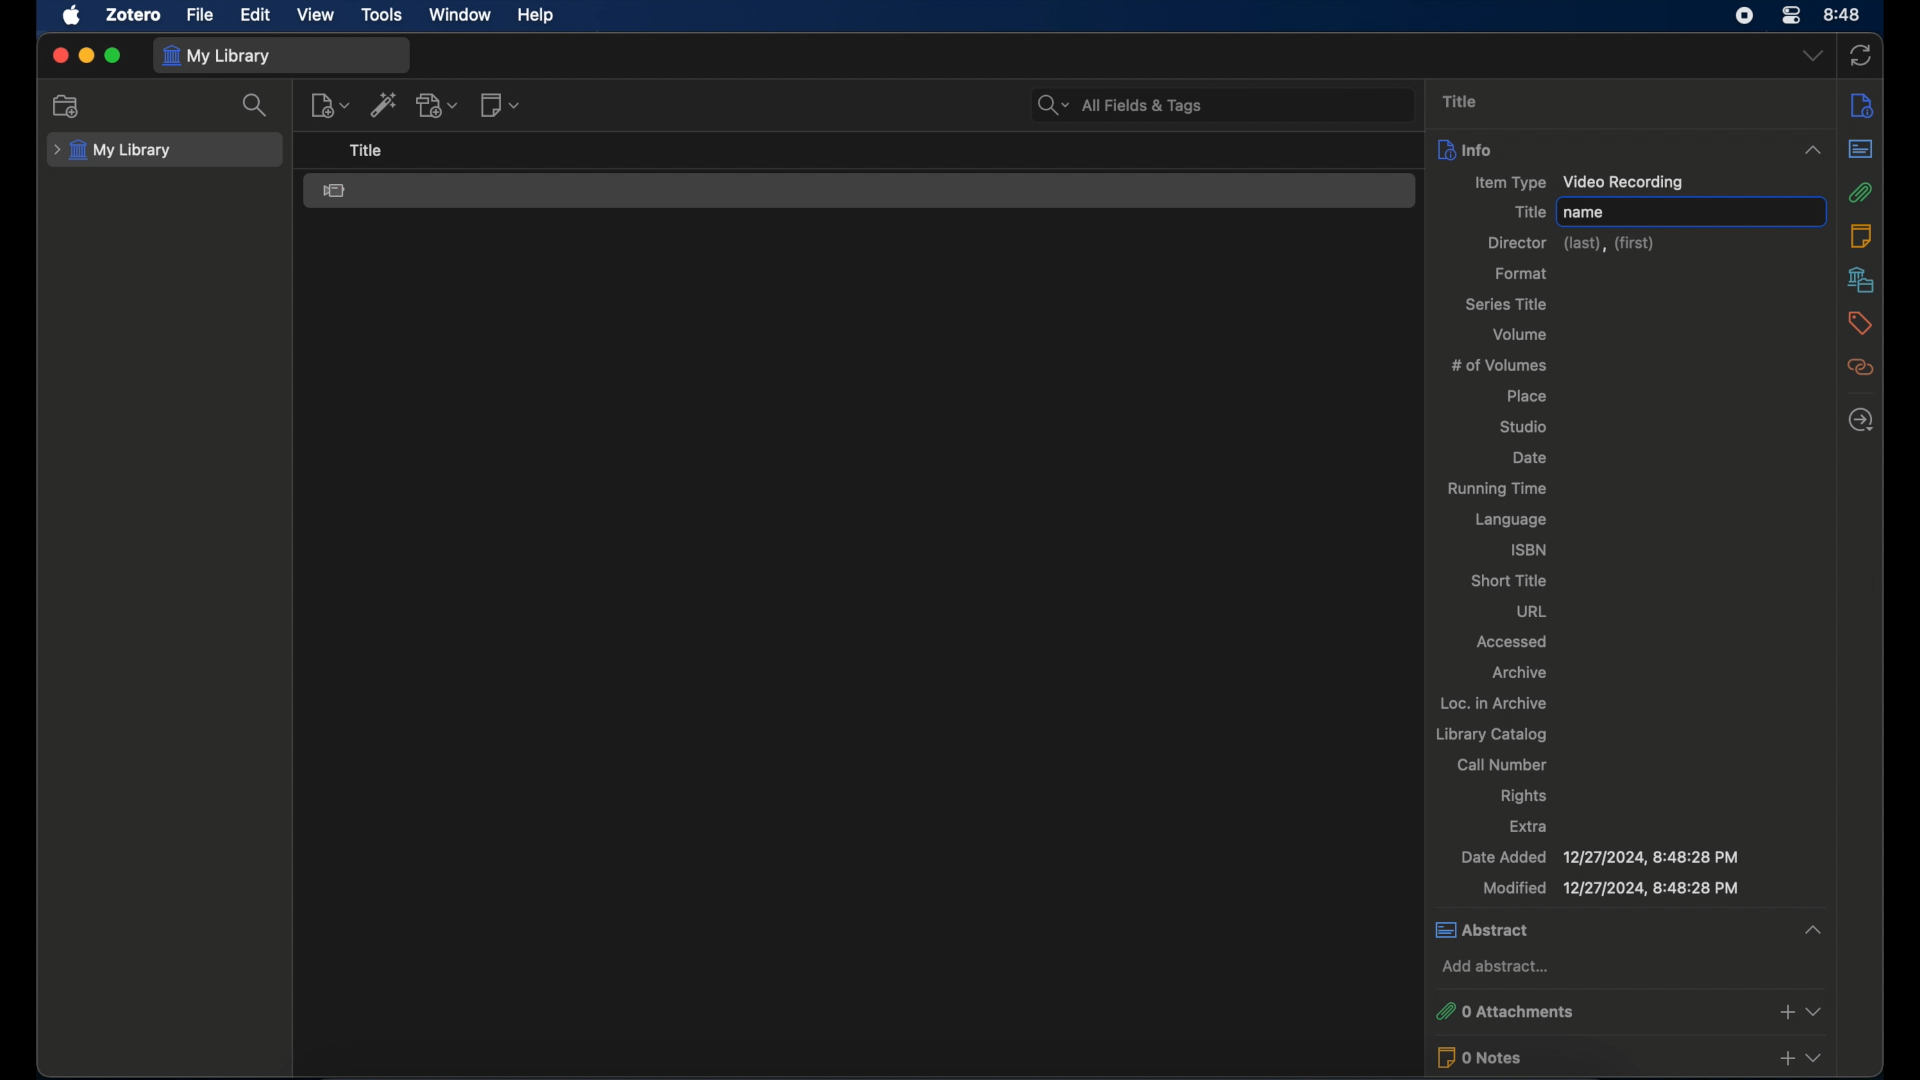 Image resolution: width=1920 pixels, height=1080 pixels. What do you see at coordinates (460, 15) in the screenshot?
I see `window` at bounding box center [460, 15].